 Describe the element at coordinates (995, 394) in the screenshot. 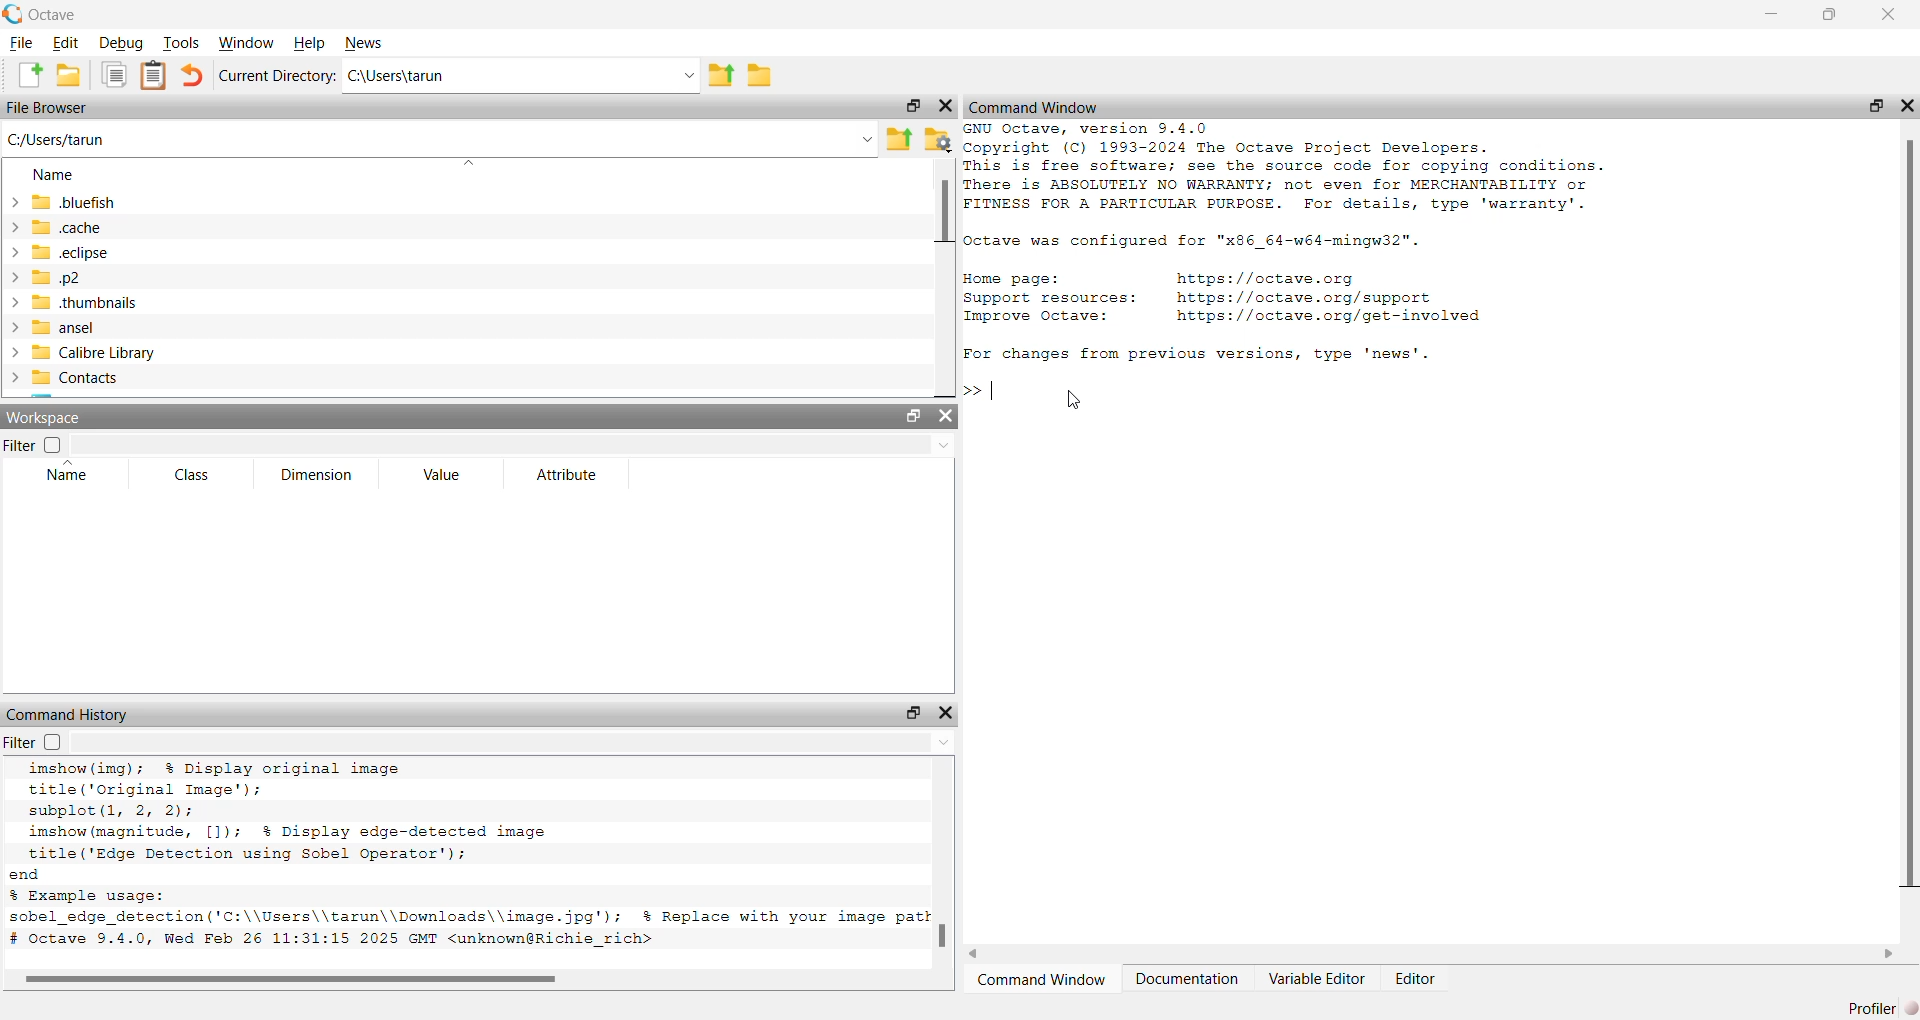

I see `typing cursor` at that location.